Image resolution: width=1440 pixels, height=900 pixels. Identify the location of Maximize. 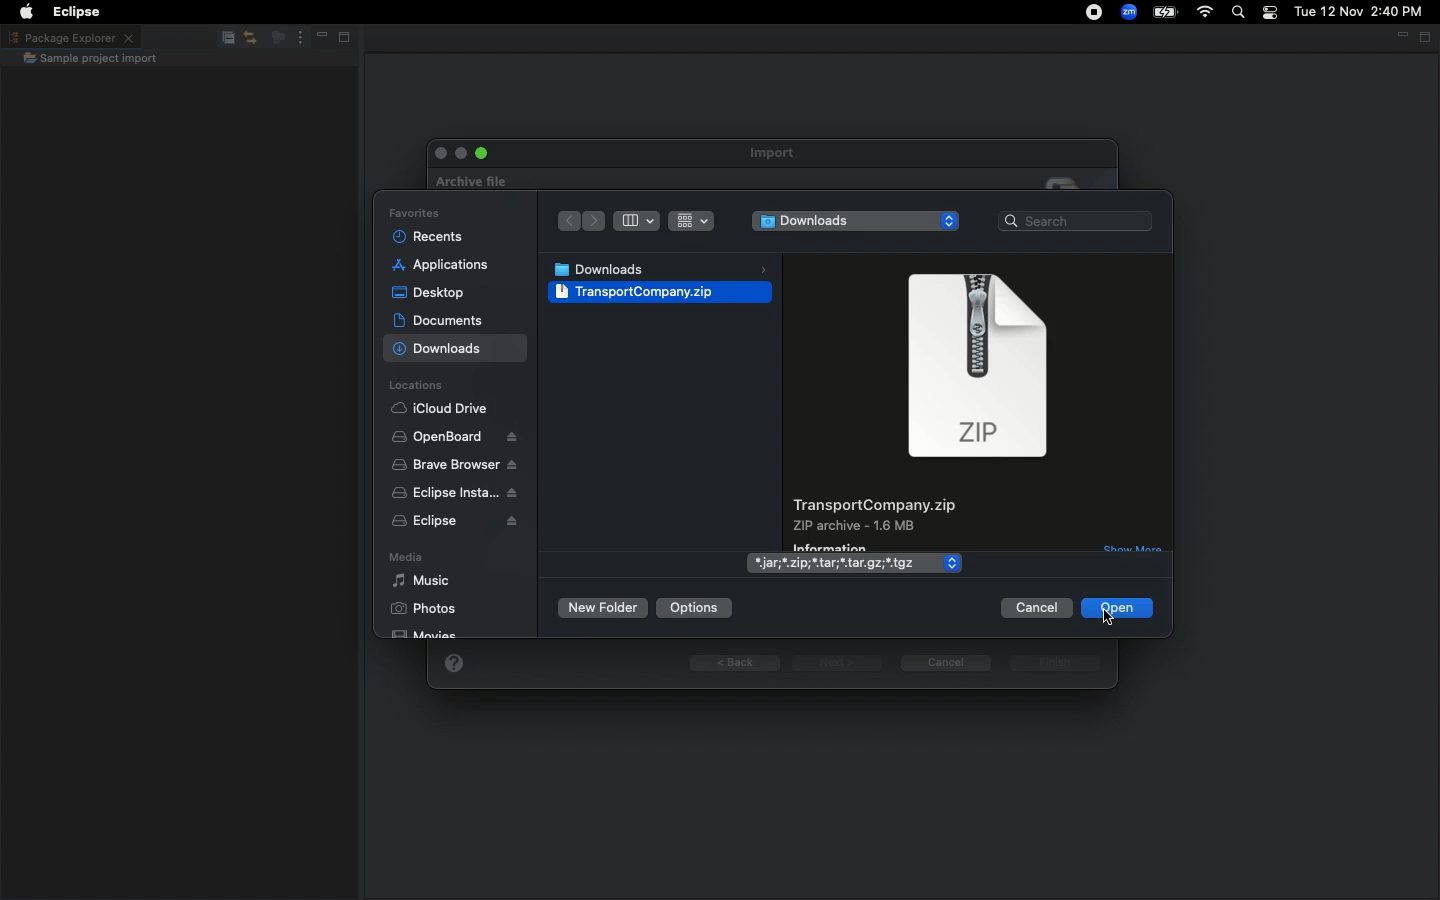
(1426, 37).